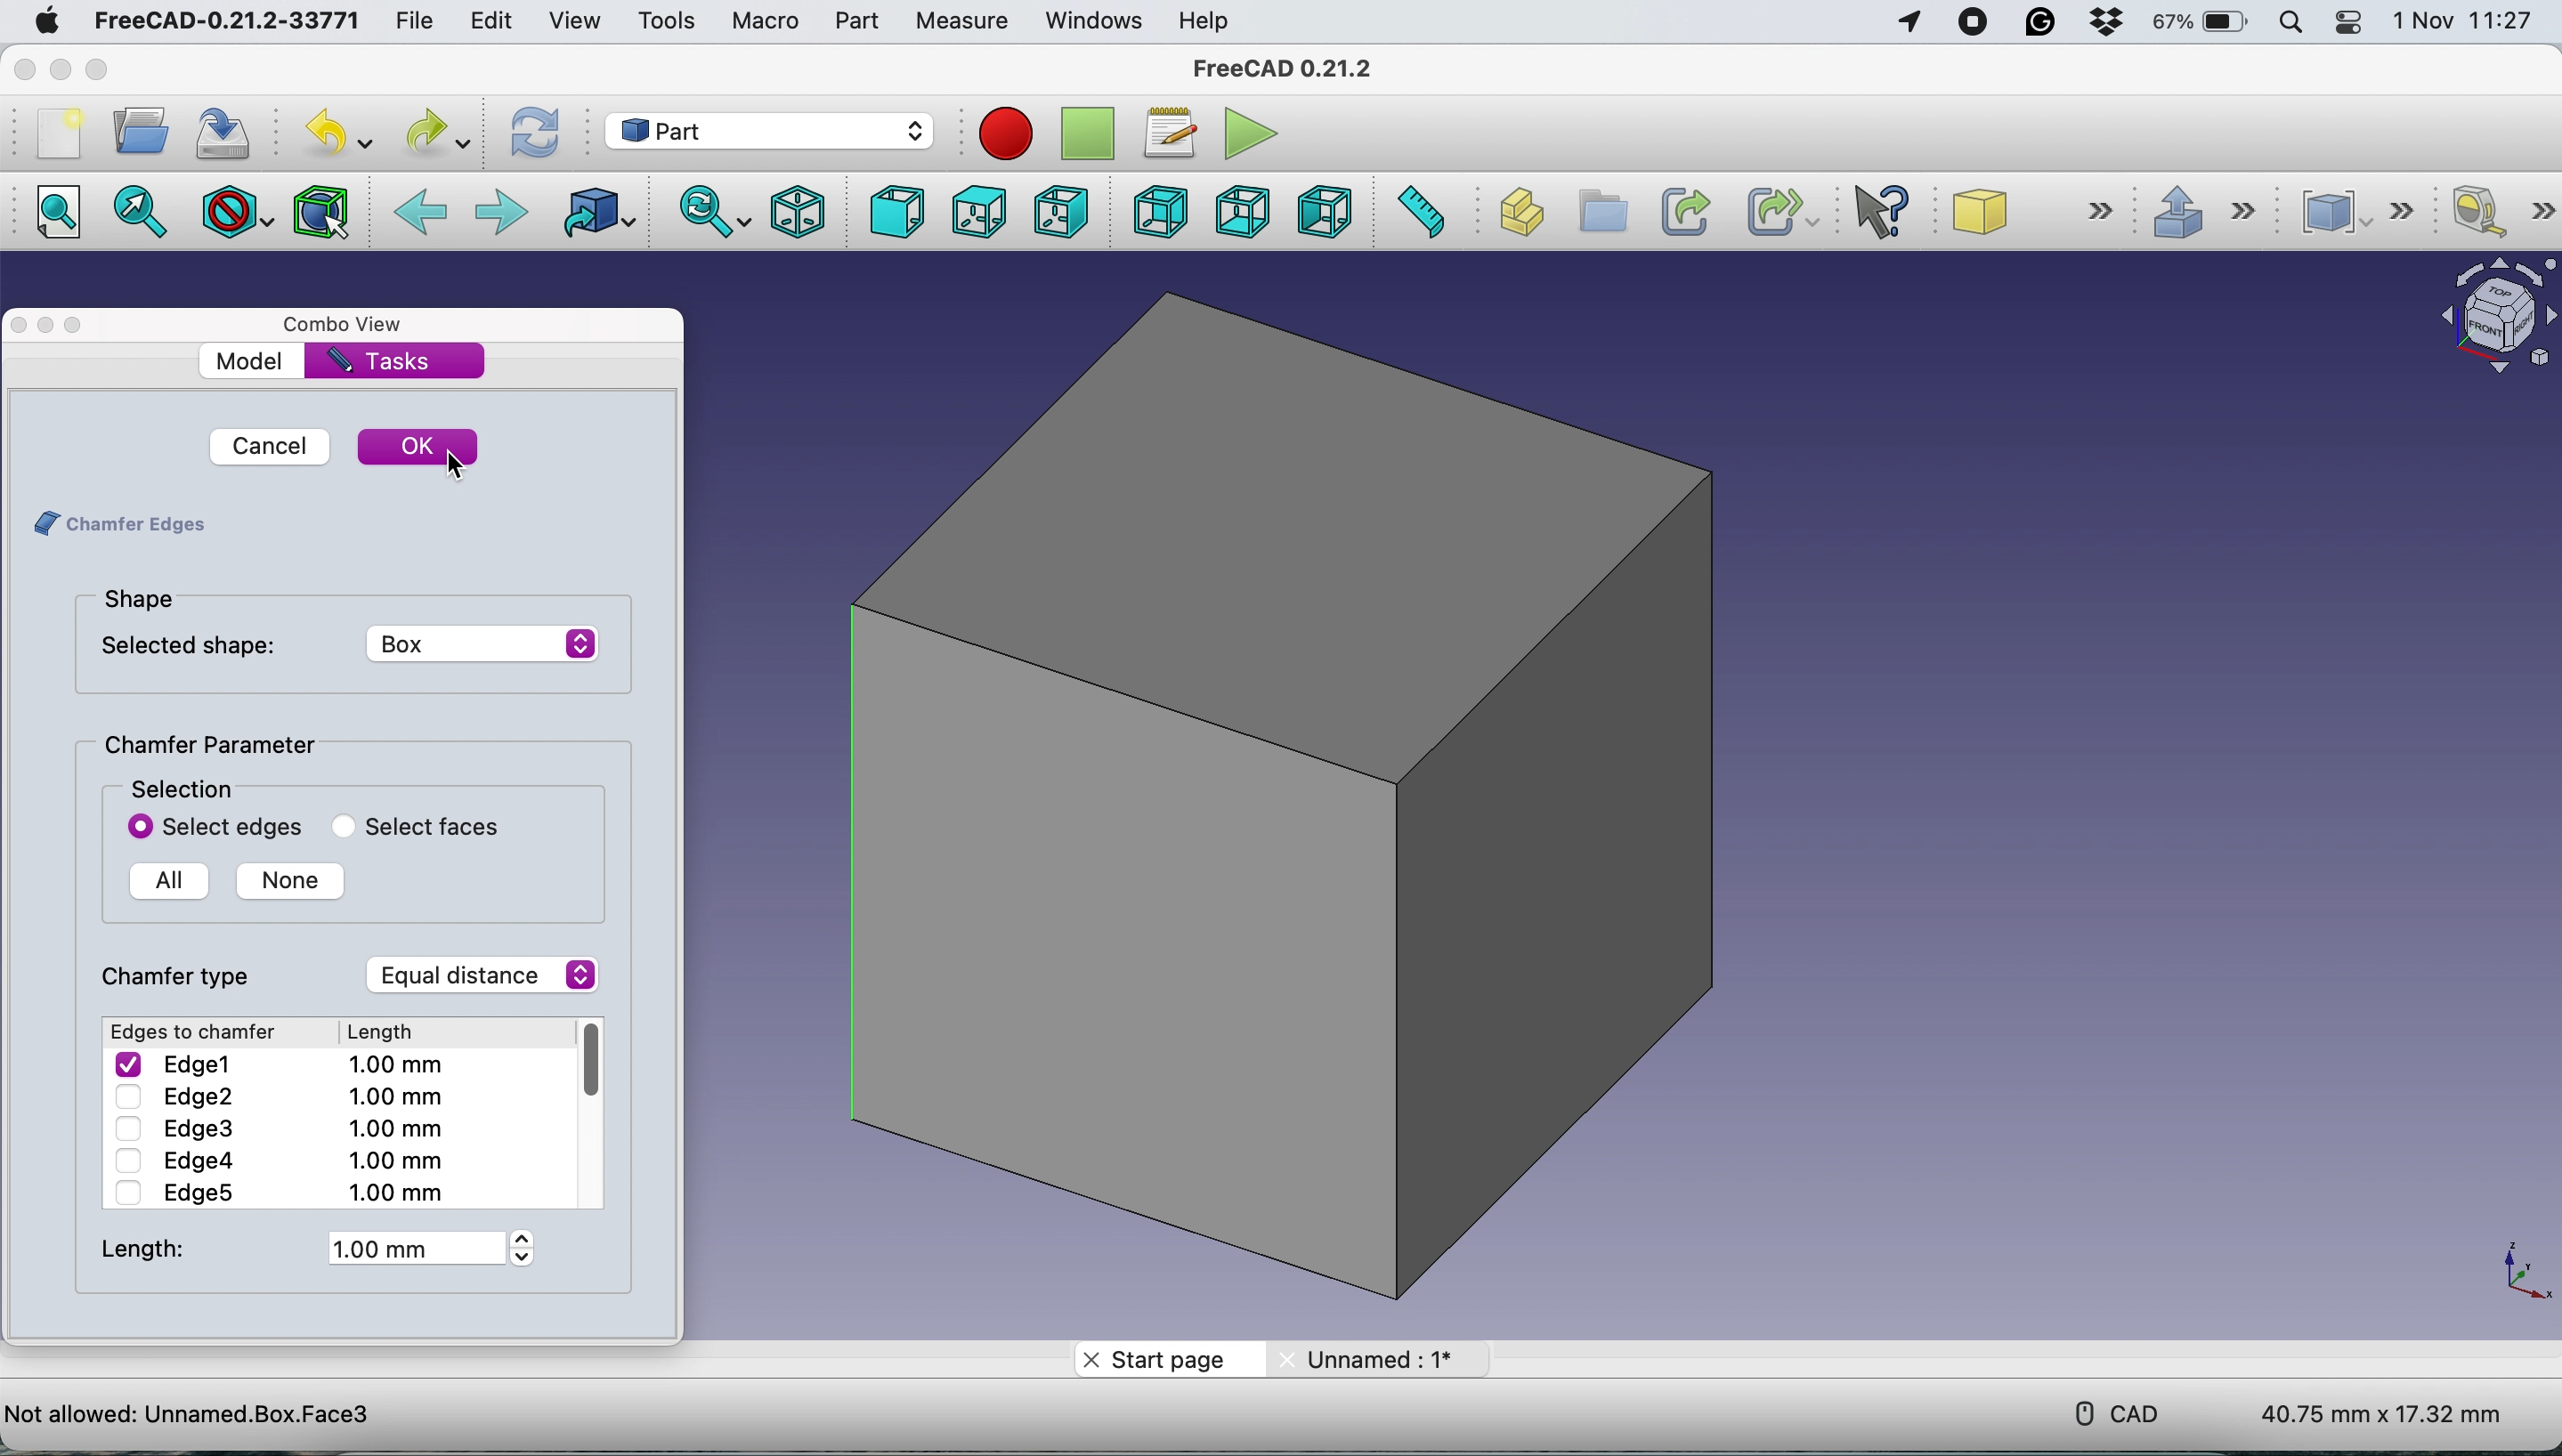 The height and width of the screenshot is (1456, 2562). What do you see at coordinates (2458, 22) in the screenshot?
I see `date and time` at bounding box center [2458, 22].